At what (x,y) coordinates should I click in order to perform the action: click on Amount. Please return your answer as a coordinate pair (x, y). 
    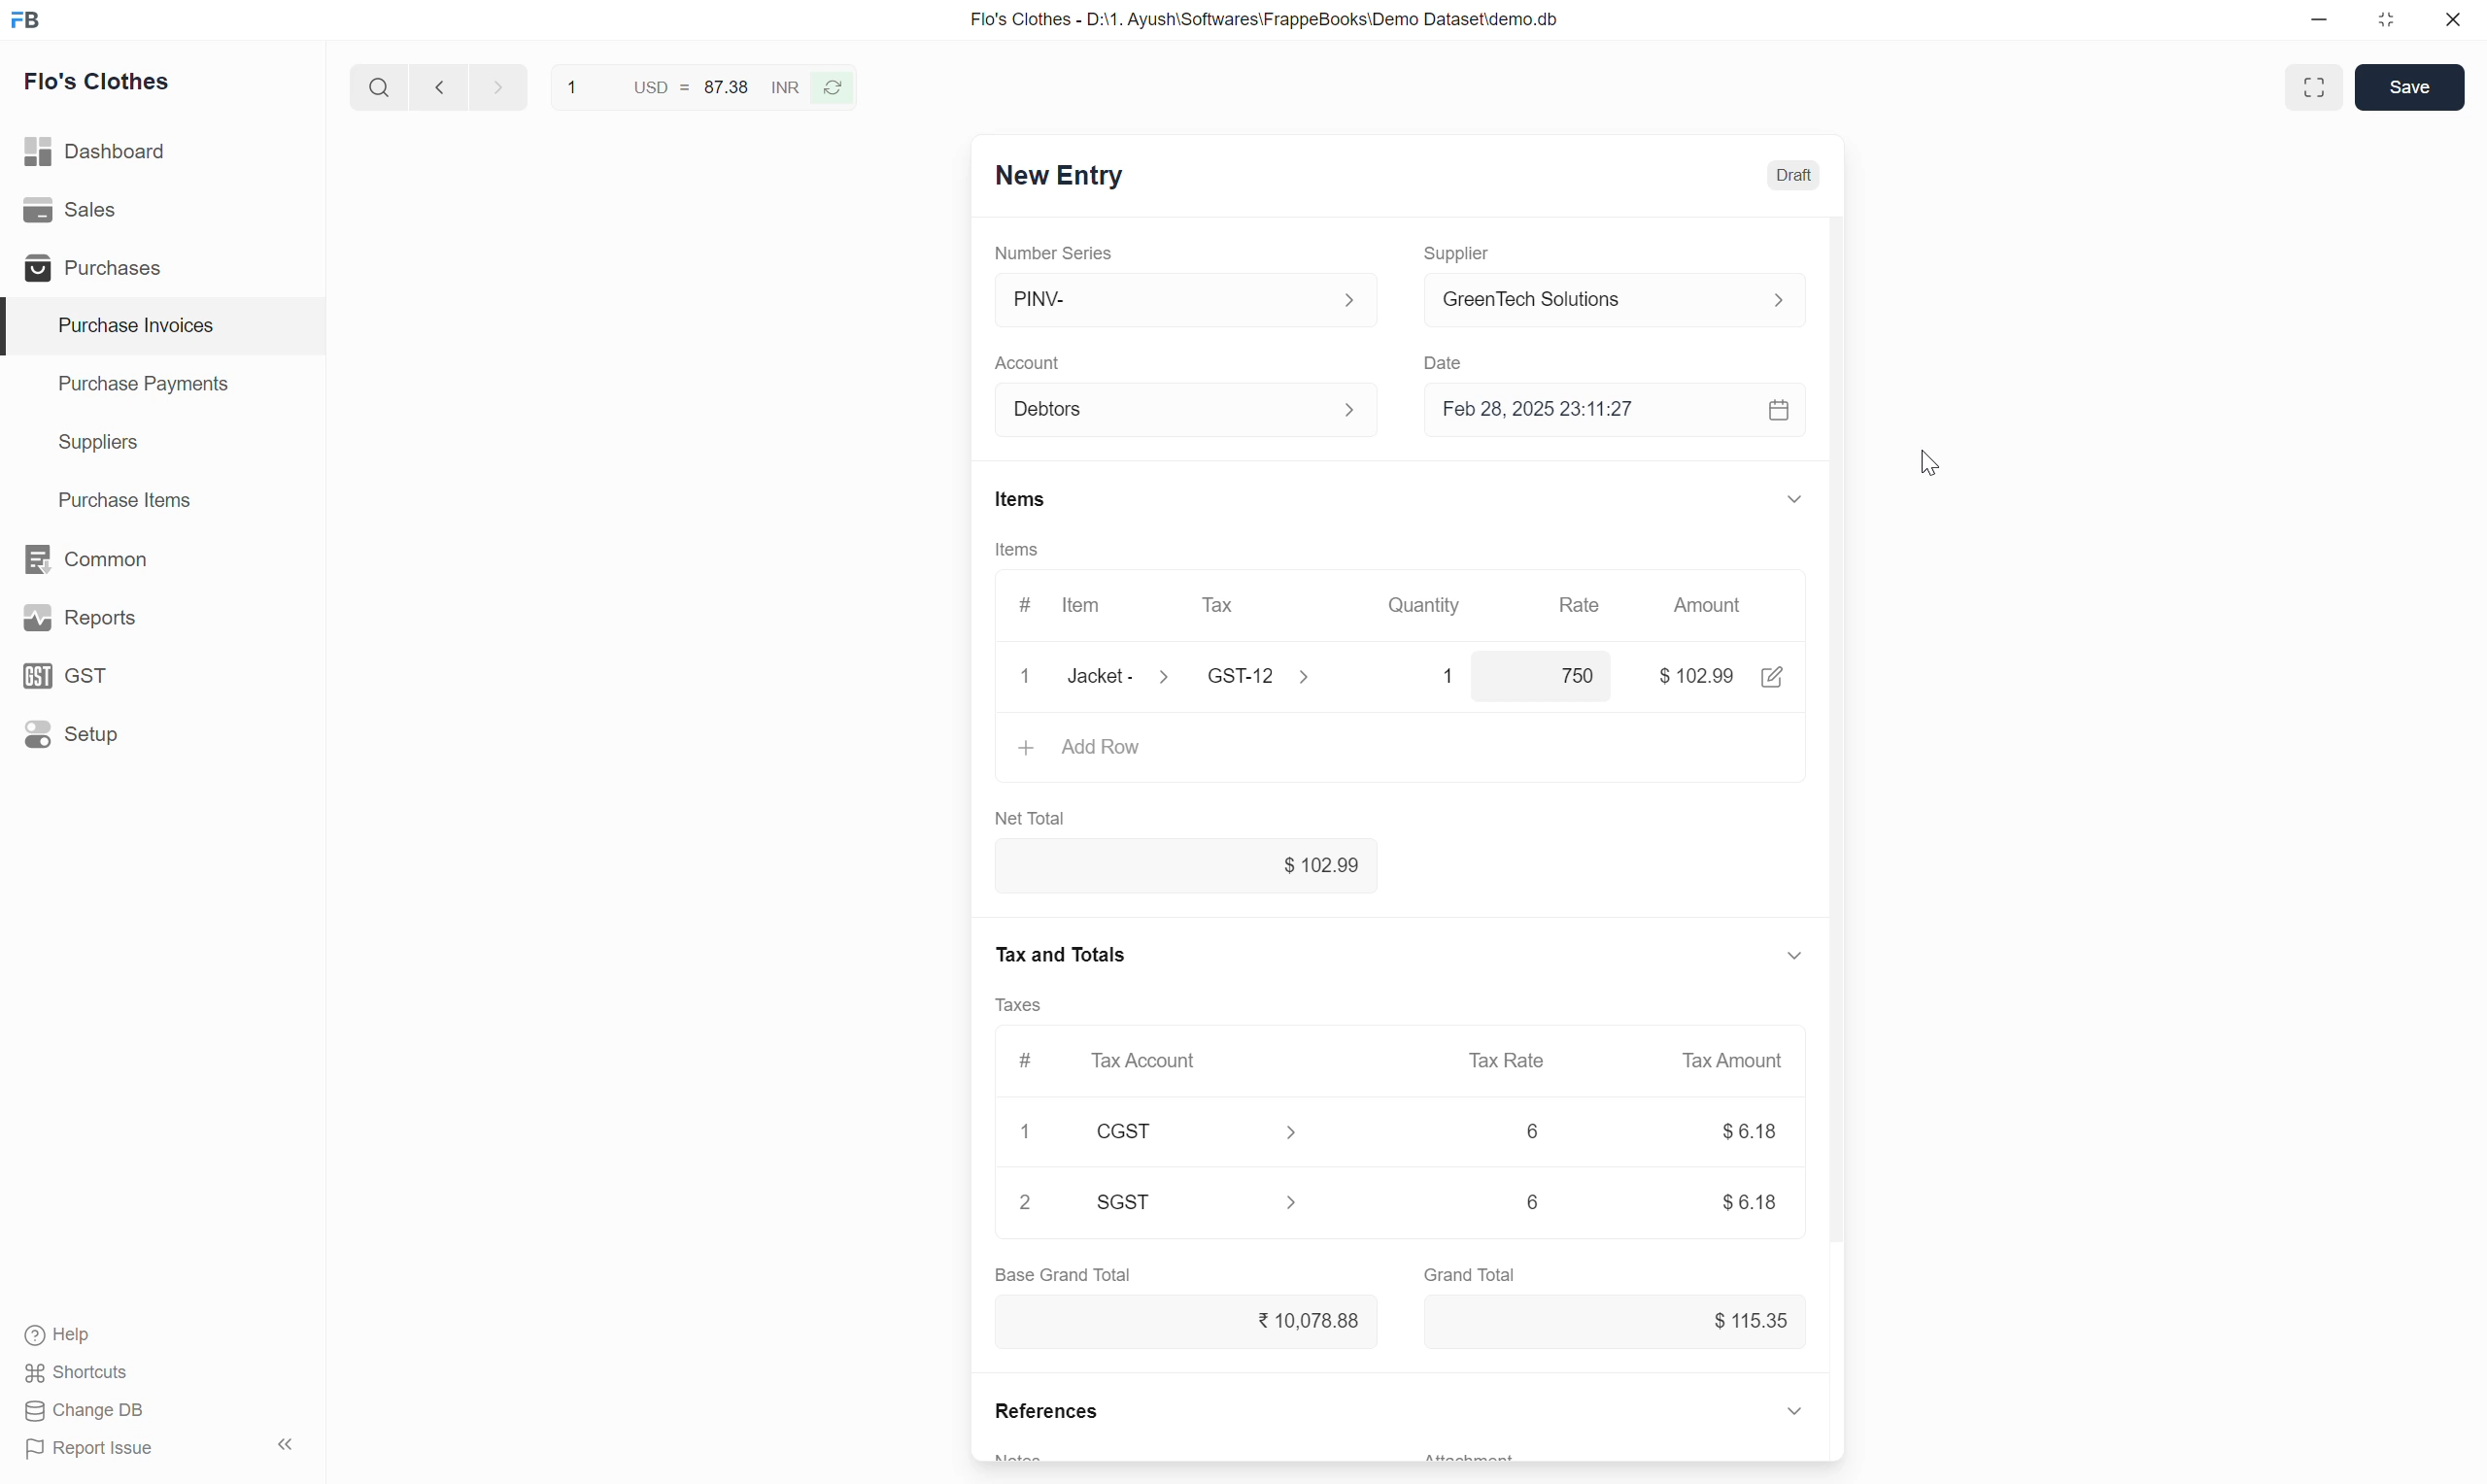
    Looking at the image, I should click on (1712, 605).